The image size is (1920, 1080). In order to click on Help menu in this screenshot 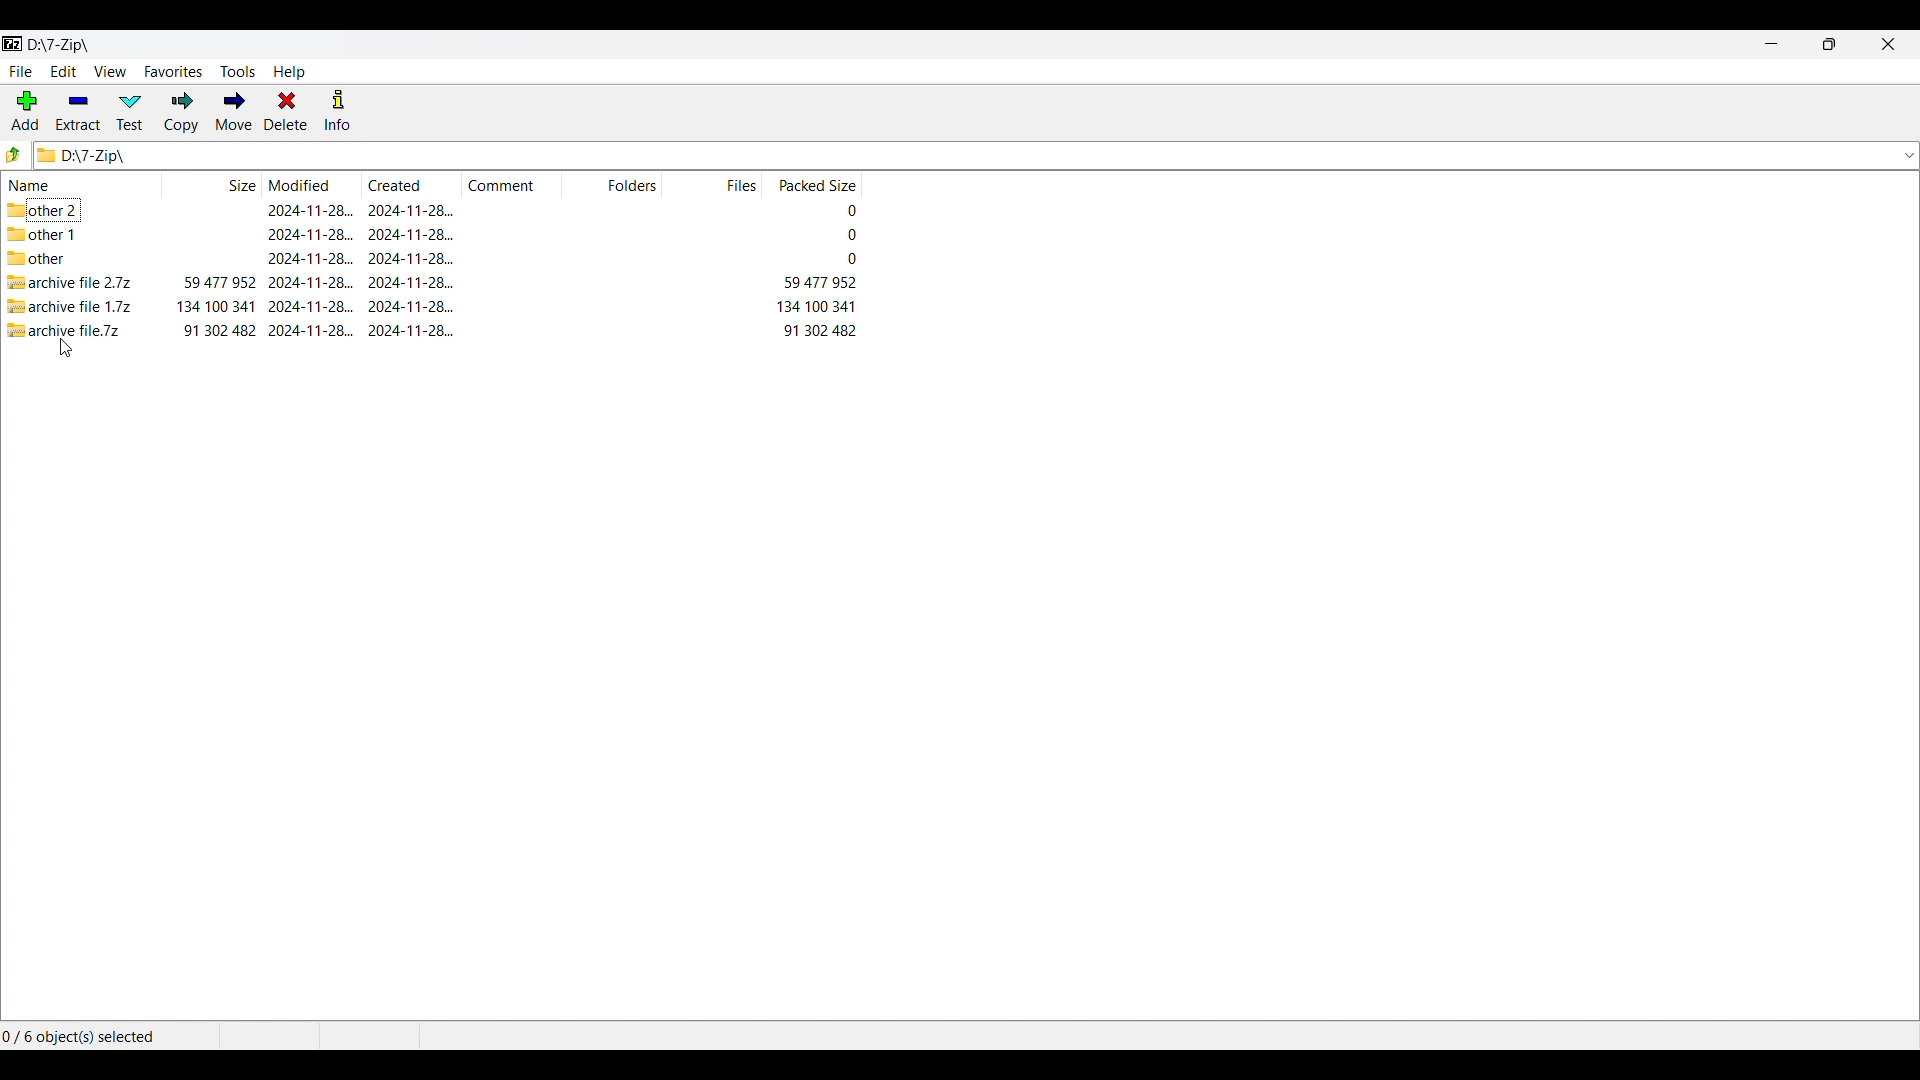, I will do `click(289, 72)`.